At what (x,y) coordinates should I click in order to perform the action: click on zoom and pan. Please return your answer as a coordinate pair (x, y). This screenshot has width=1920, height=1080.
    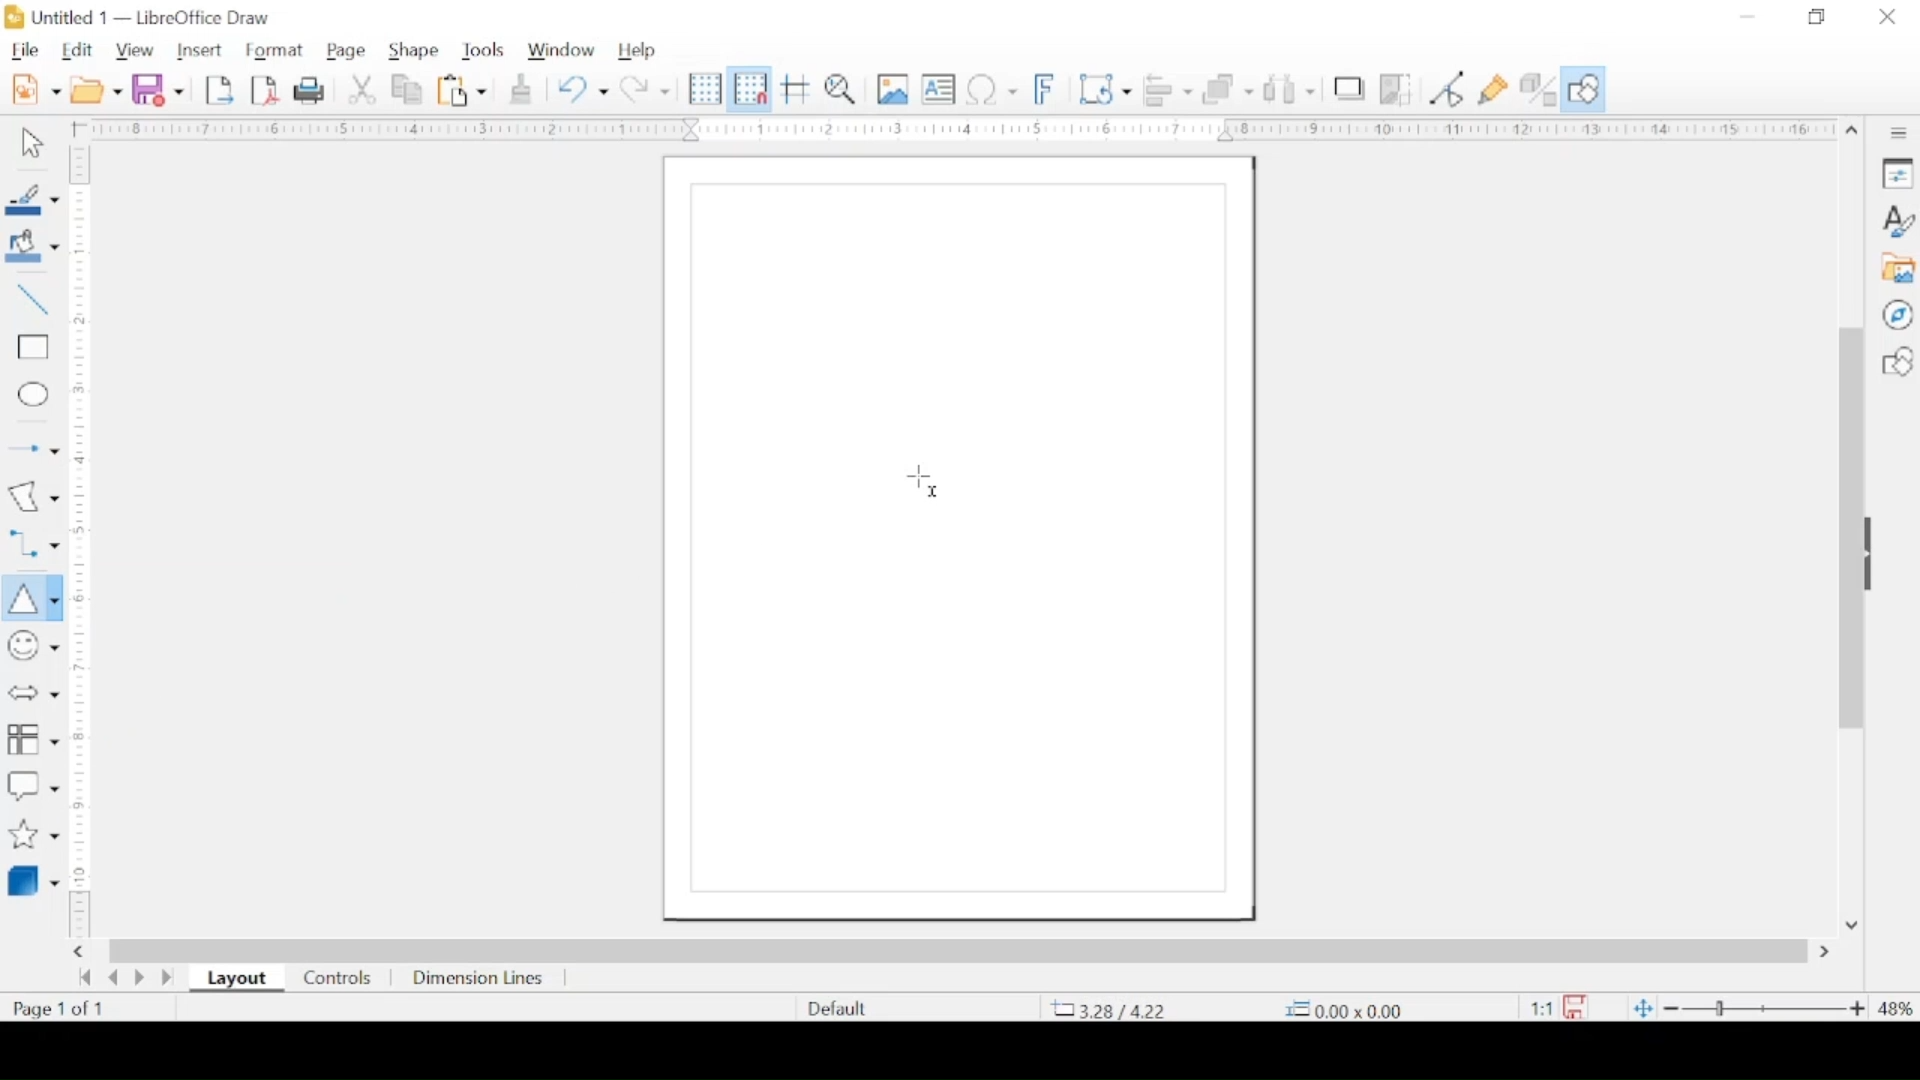
    Looking at the image, I should click on (841, 90).